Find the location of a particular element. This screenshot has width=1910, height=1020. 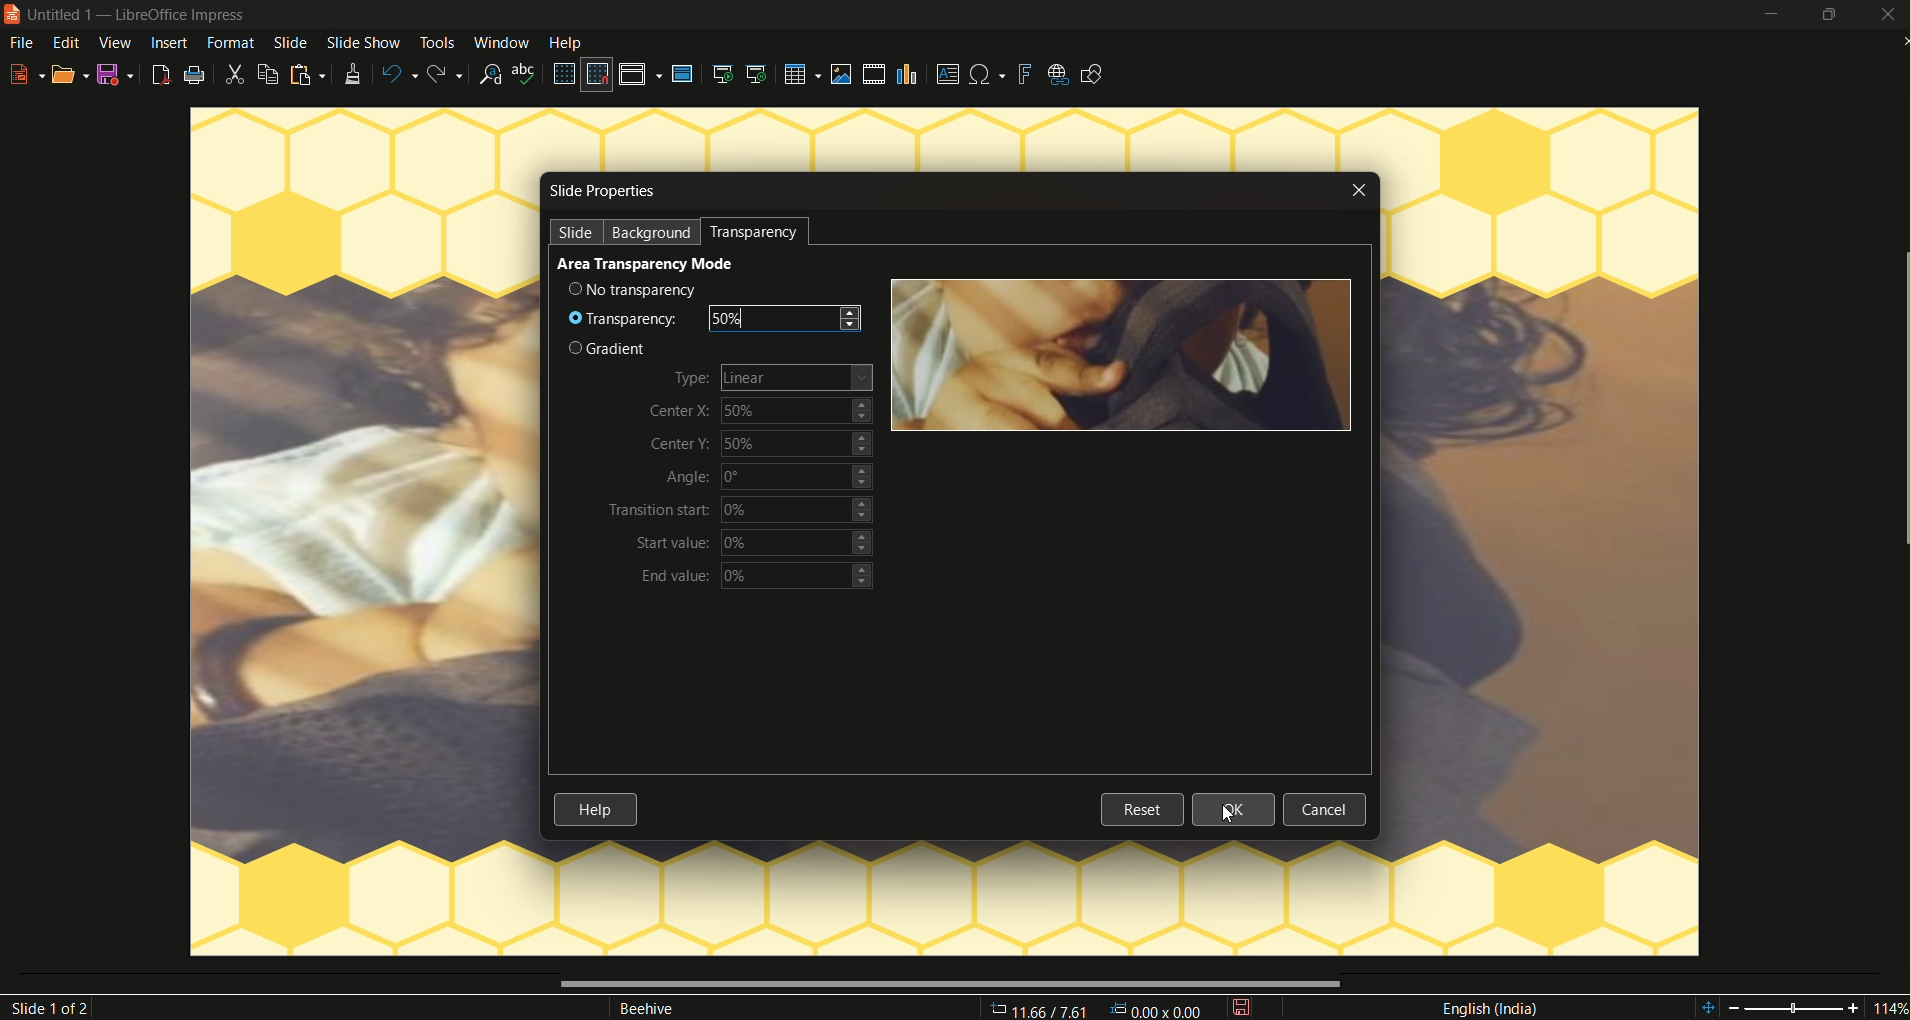

insert special character is located at coordinates (989, 74).